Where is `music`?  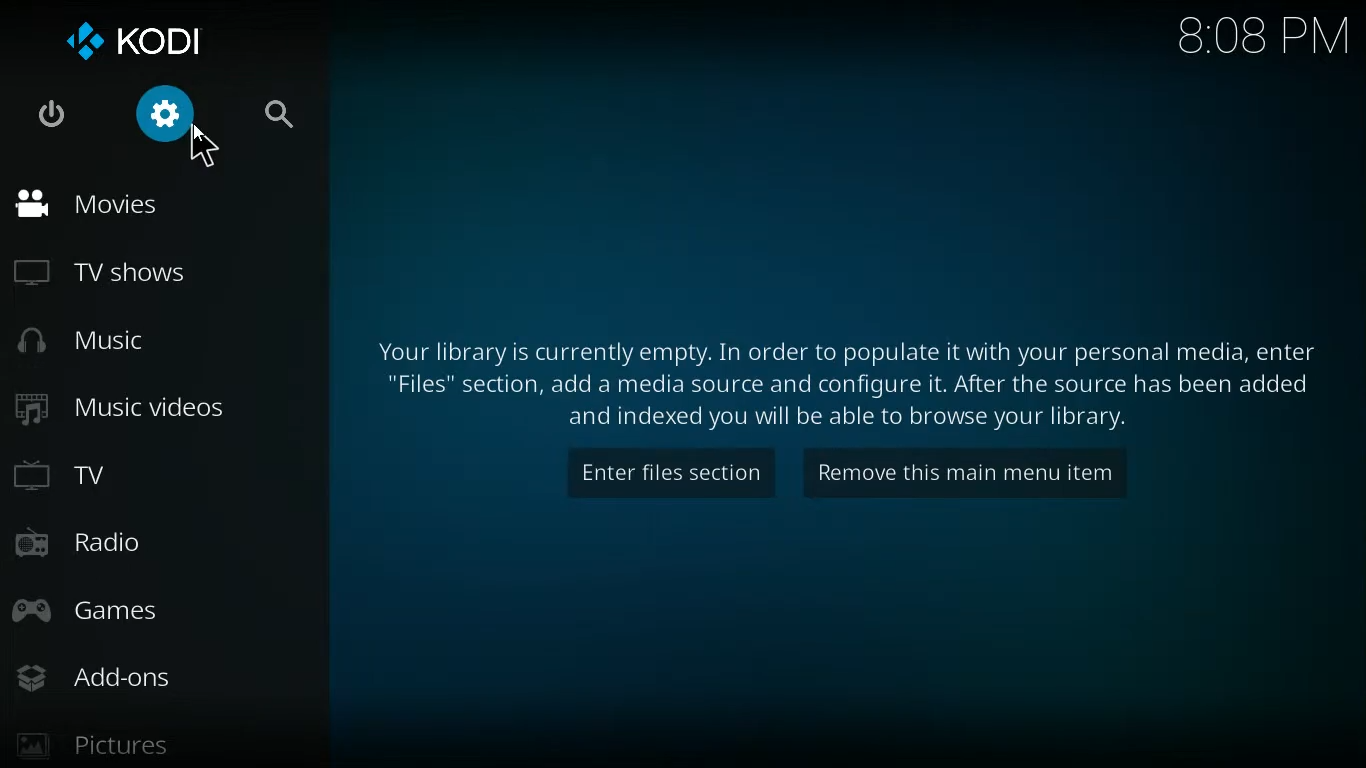 music is located at coordinates (101, 340).